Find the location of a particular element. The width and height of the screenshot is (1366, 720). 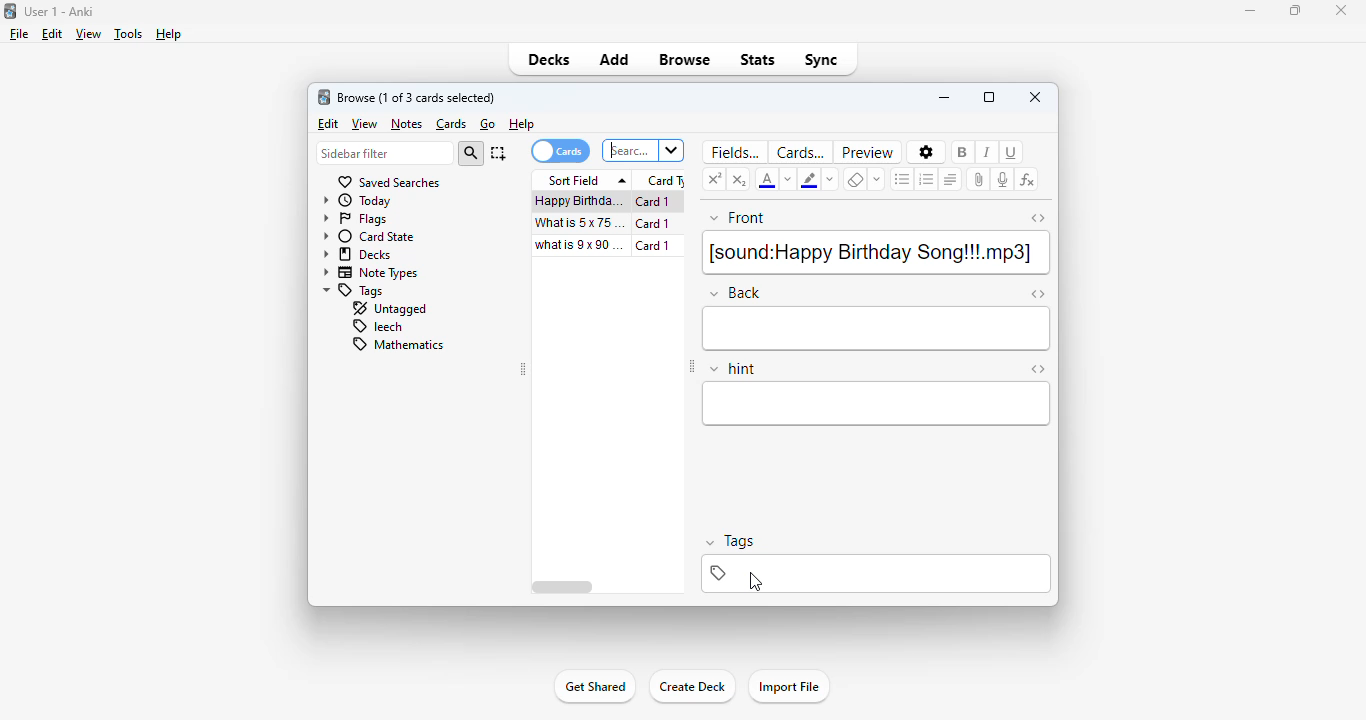

card 1 is located at coordinates (657, 202).